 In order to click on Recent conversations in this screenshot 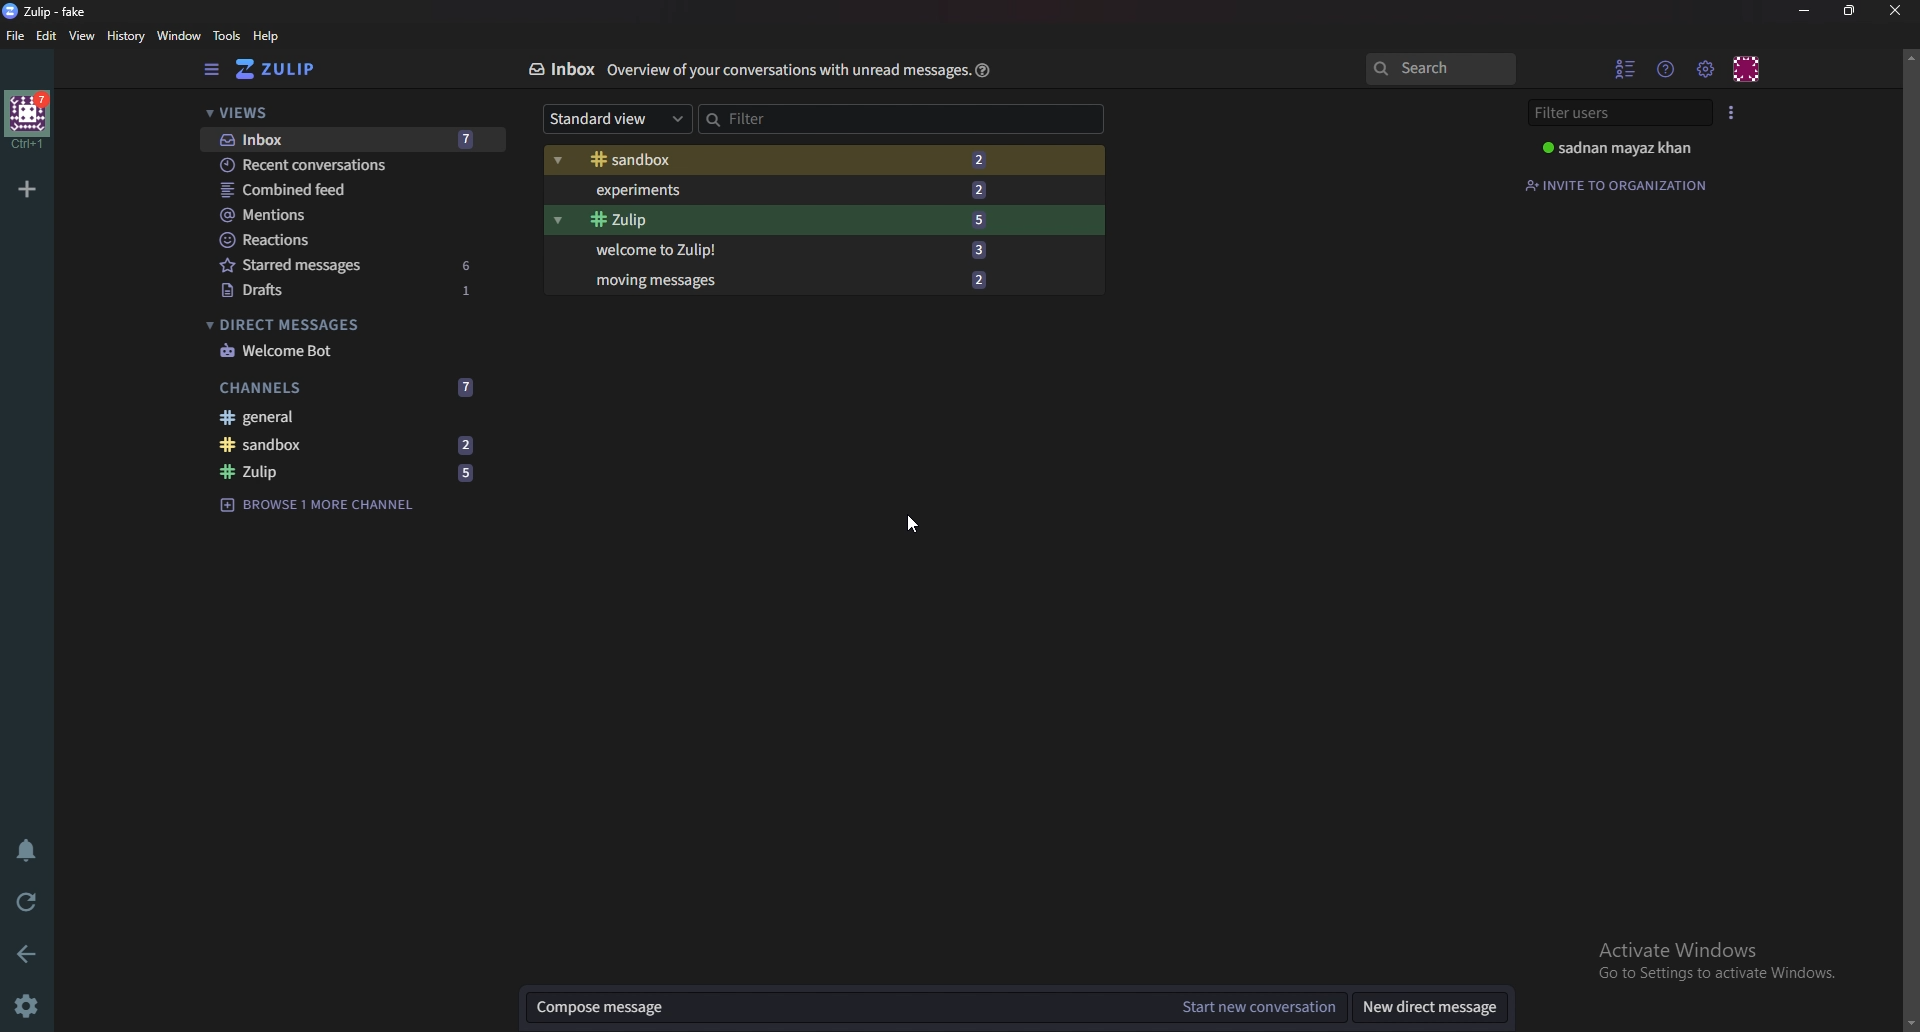, I will do `click(342, 166)`.